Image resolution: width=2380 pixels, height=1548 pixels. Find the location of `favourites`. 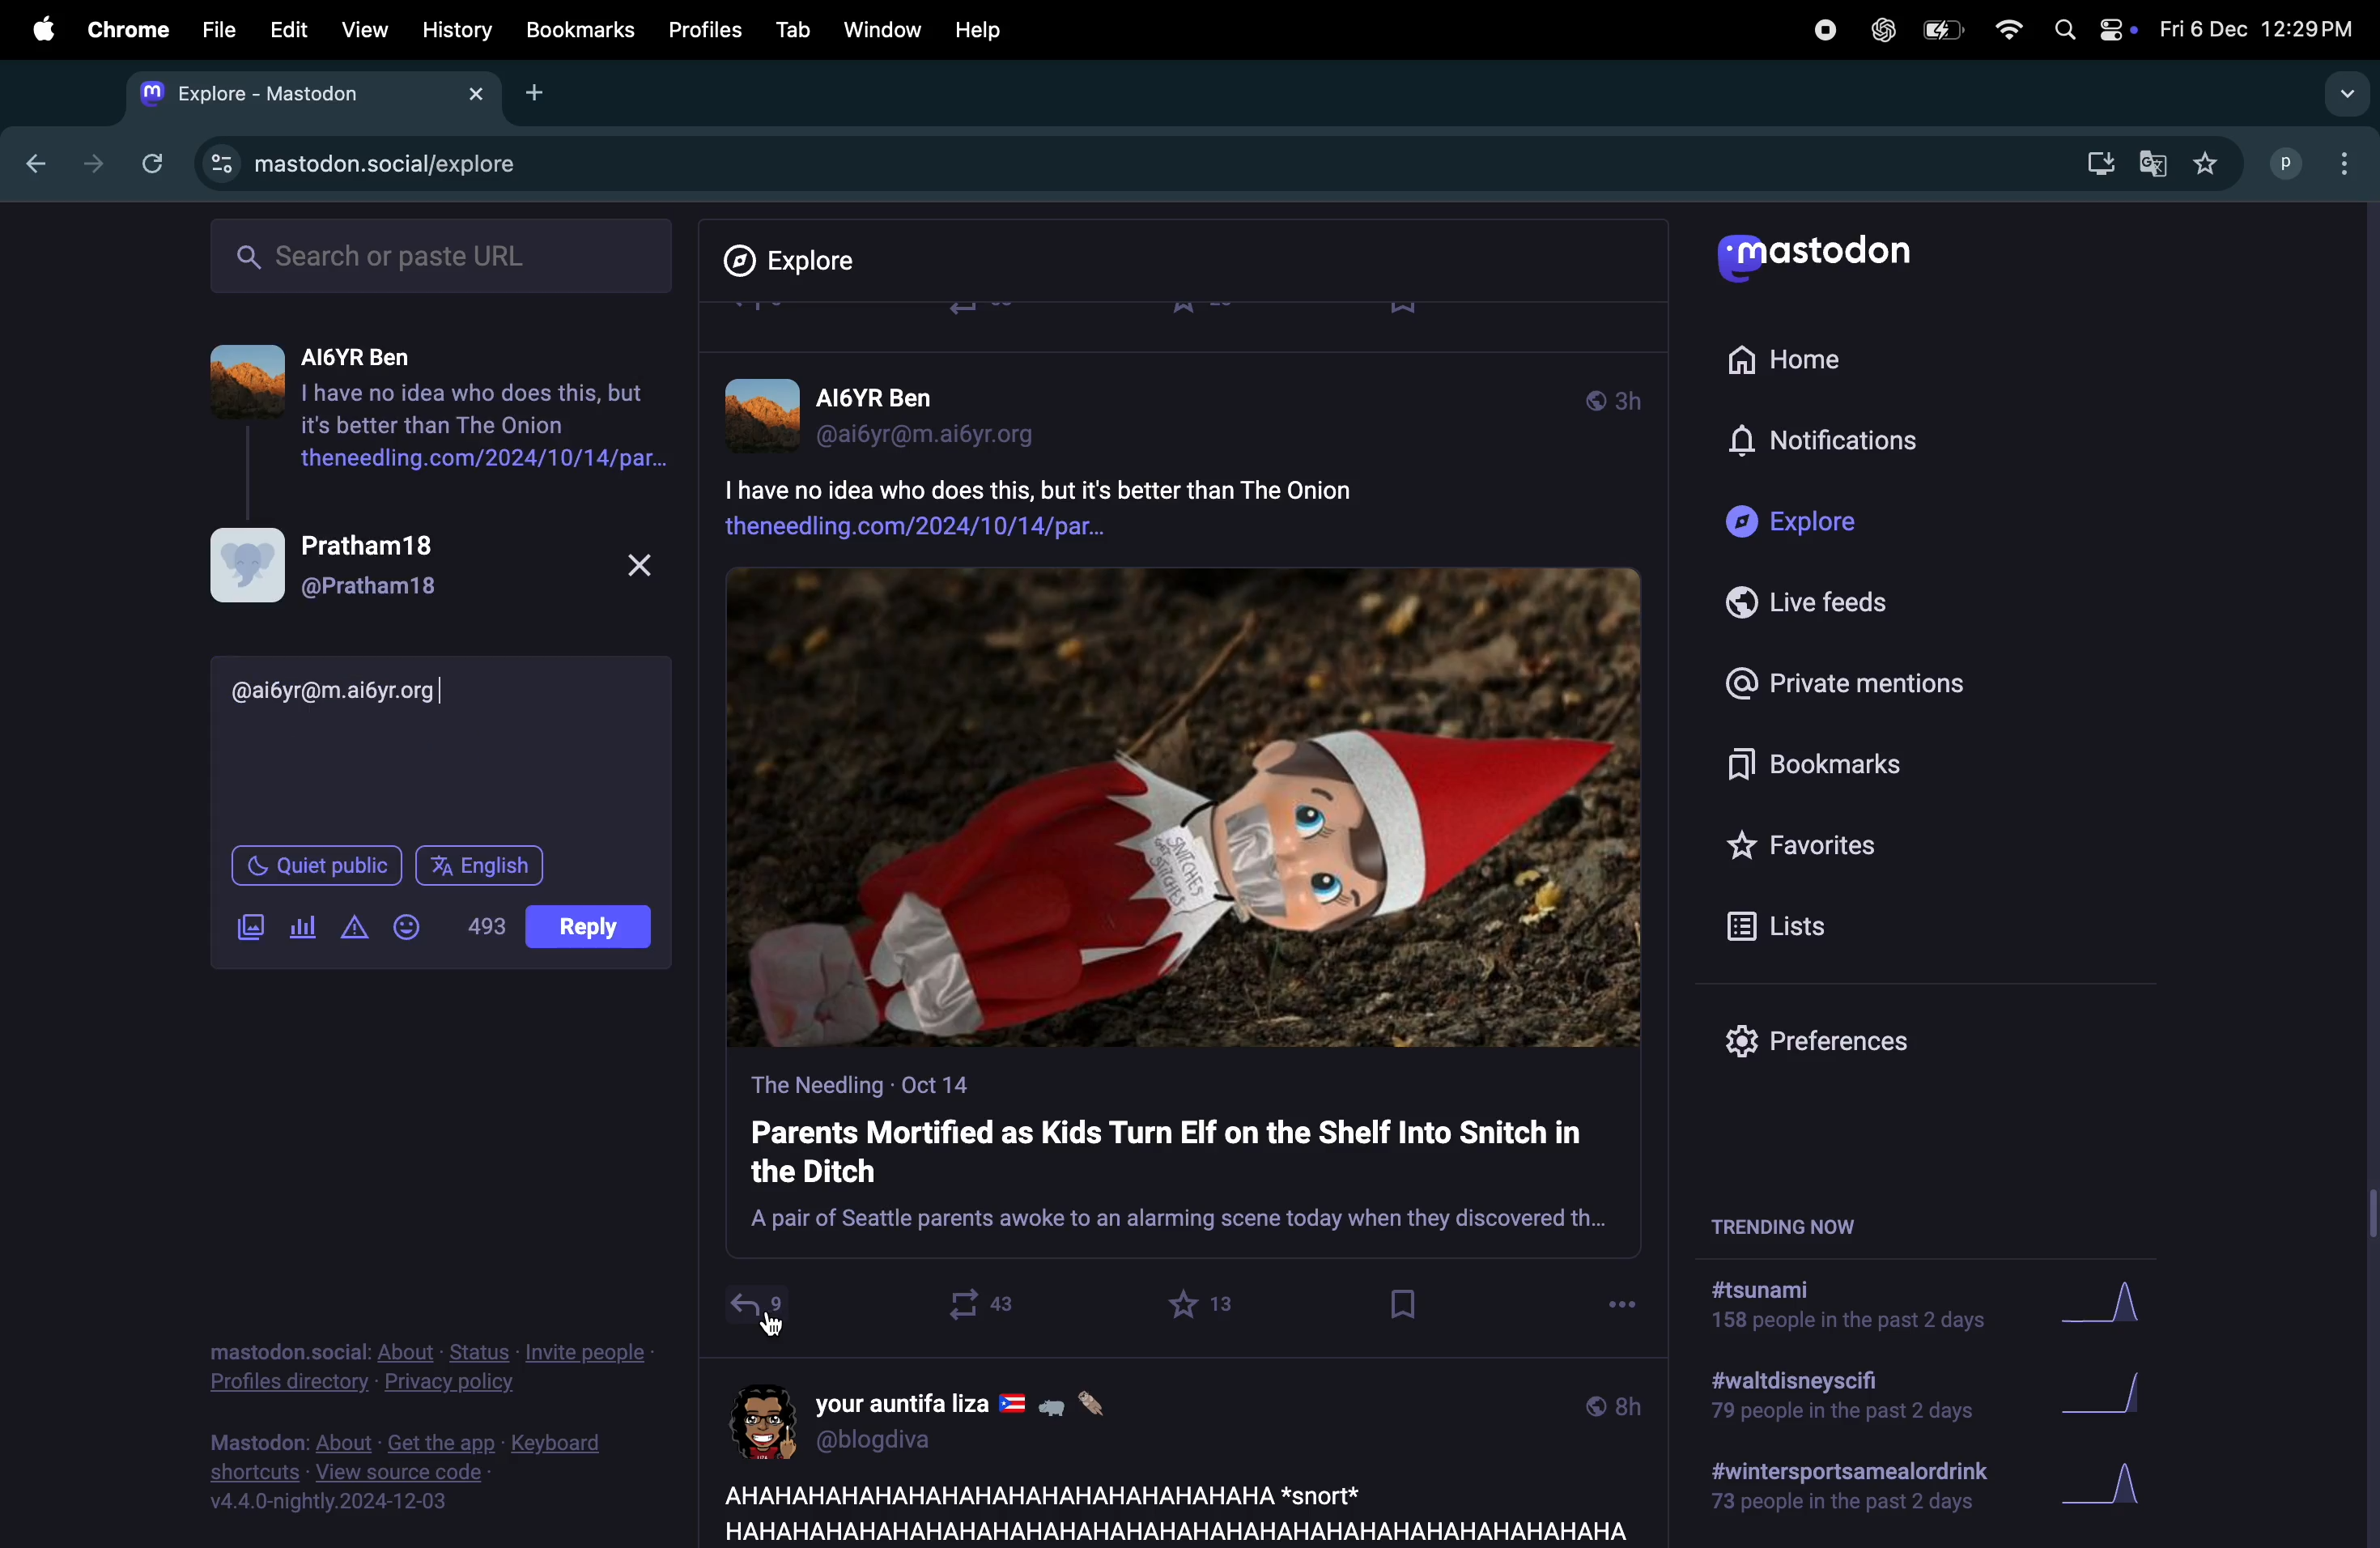

favourites is located at coordinates (2205, 165).